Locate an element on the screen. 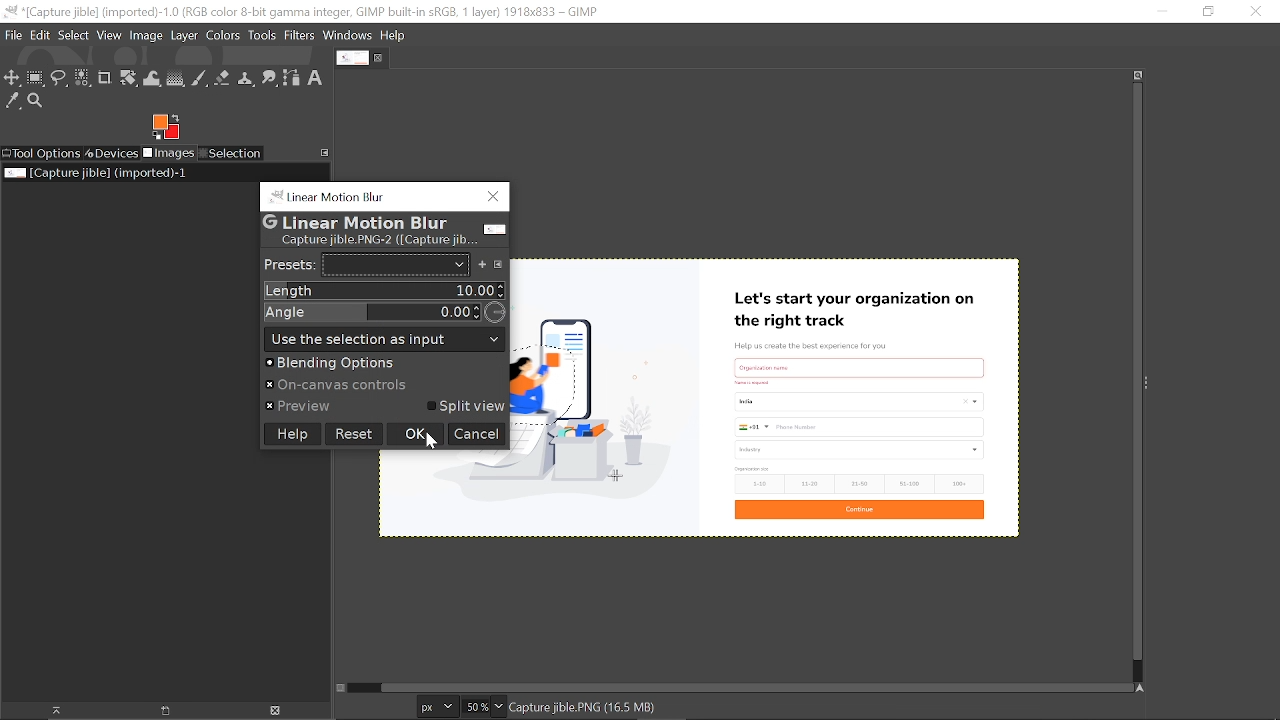 This screenshot has height=720, width=1280. Horizontal scrollbar is located at coordinates (745, 684).